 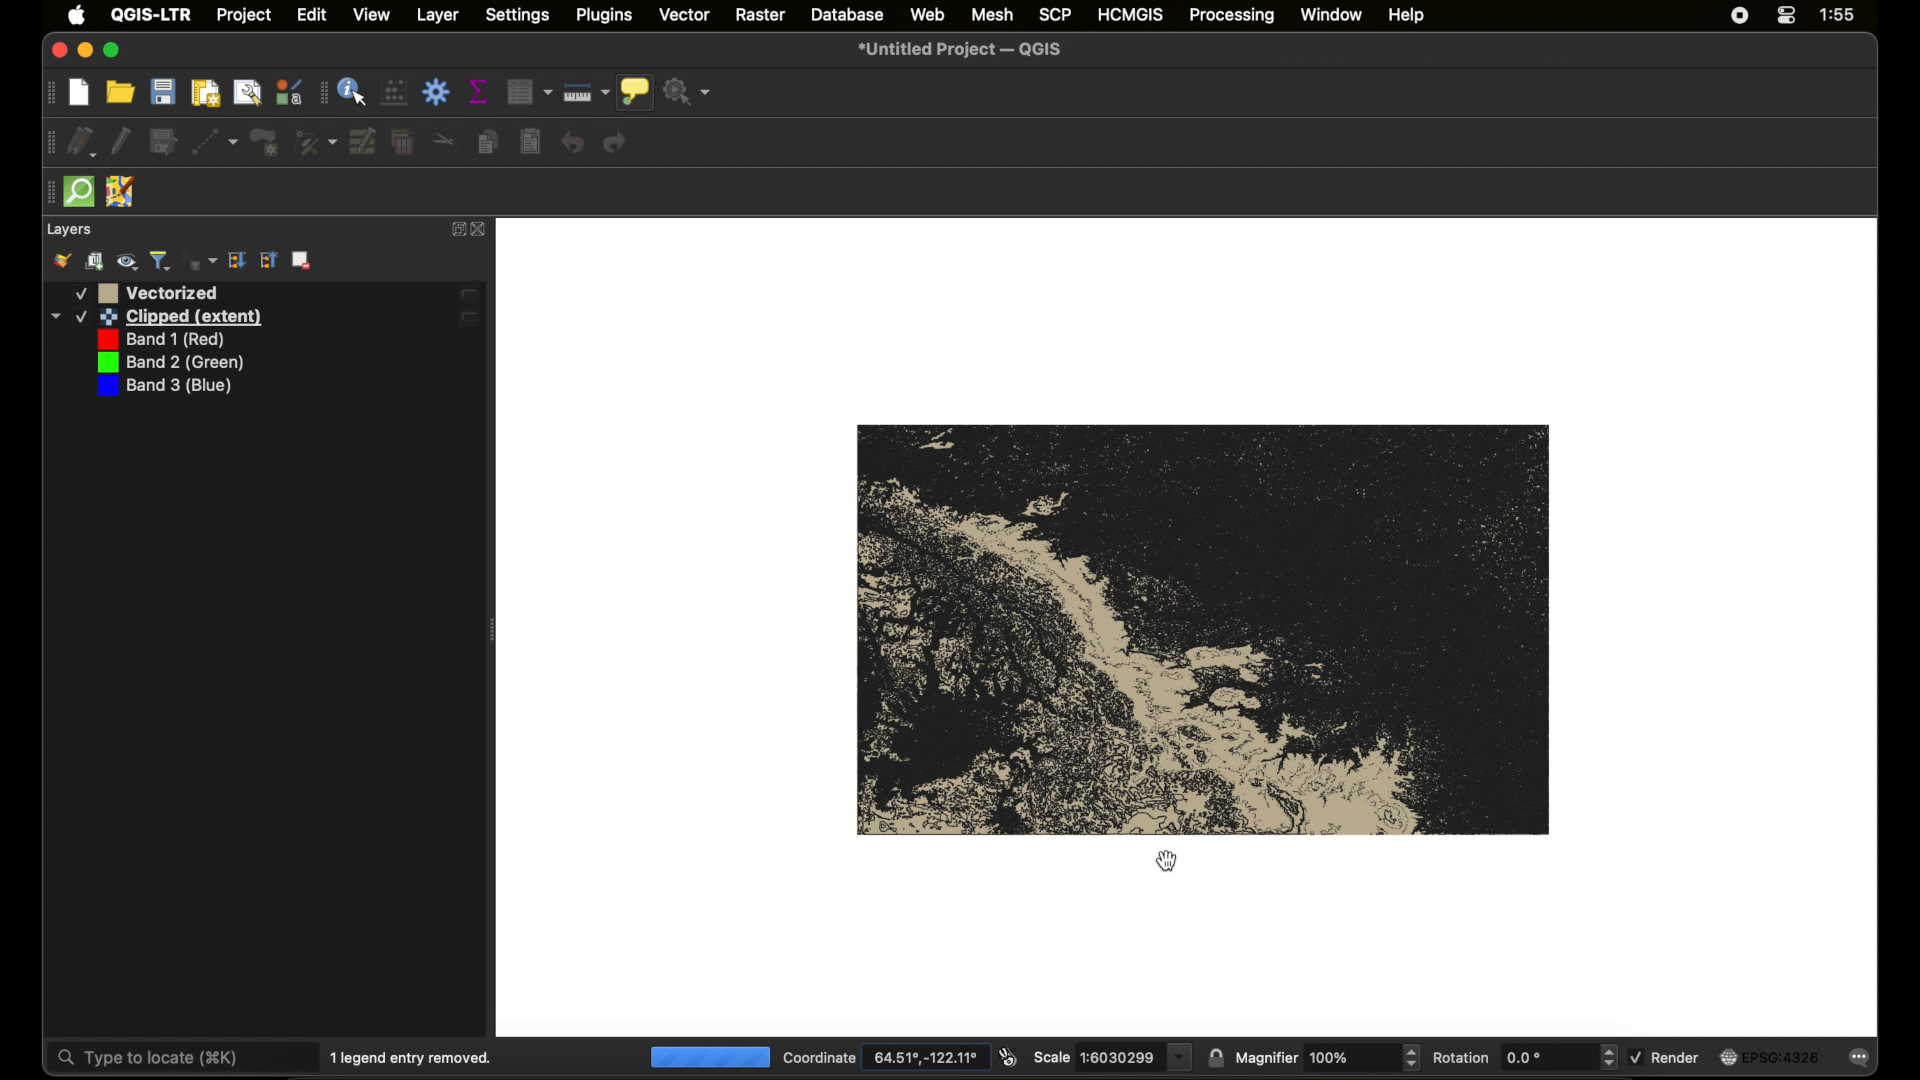 What do you see at coordinates (163, 364) in the screenshot?
I see `band 3` at bounding box center [163, 364].